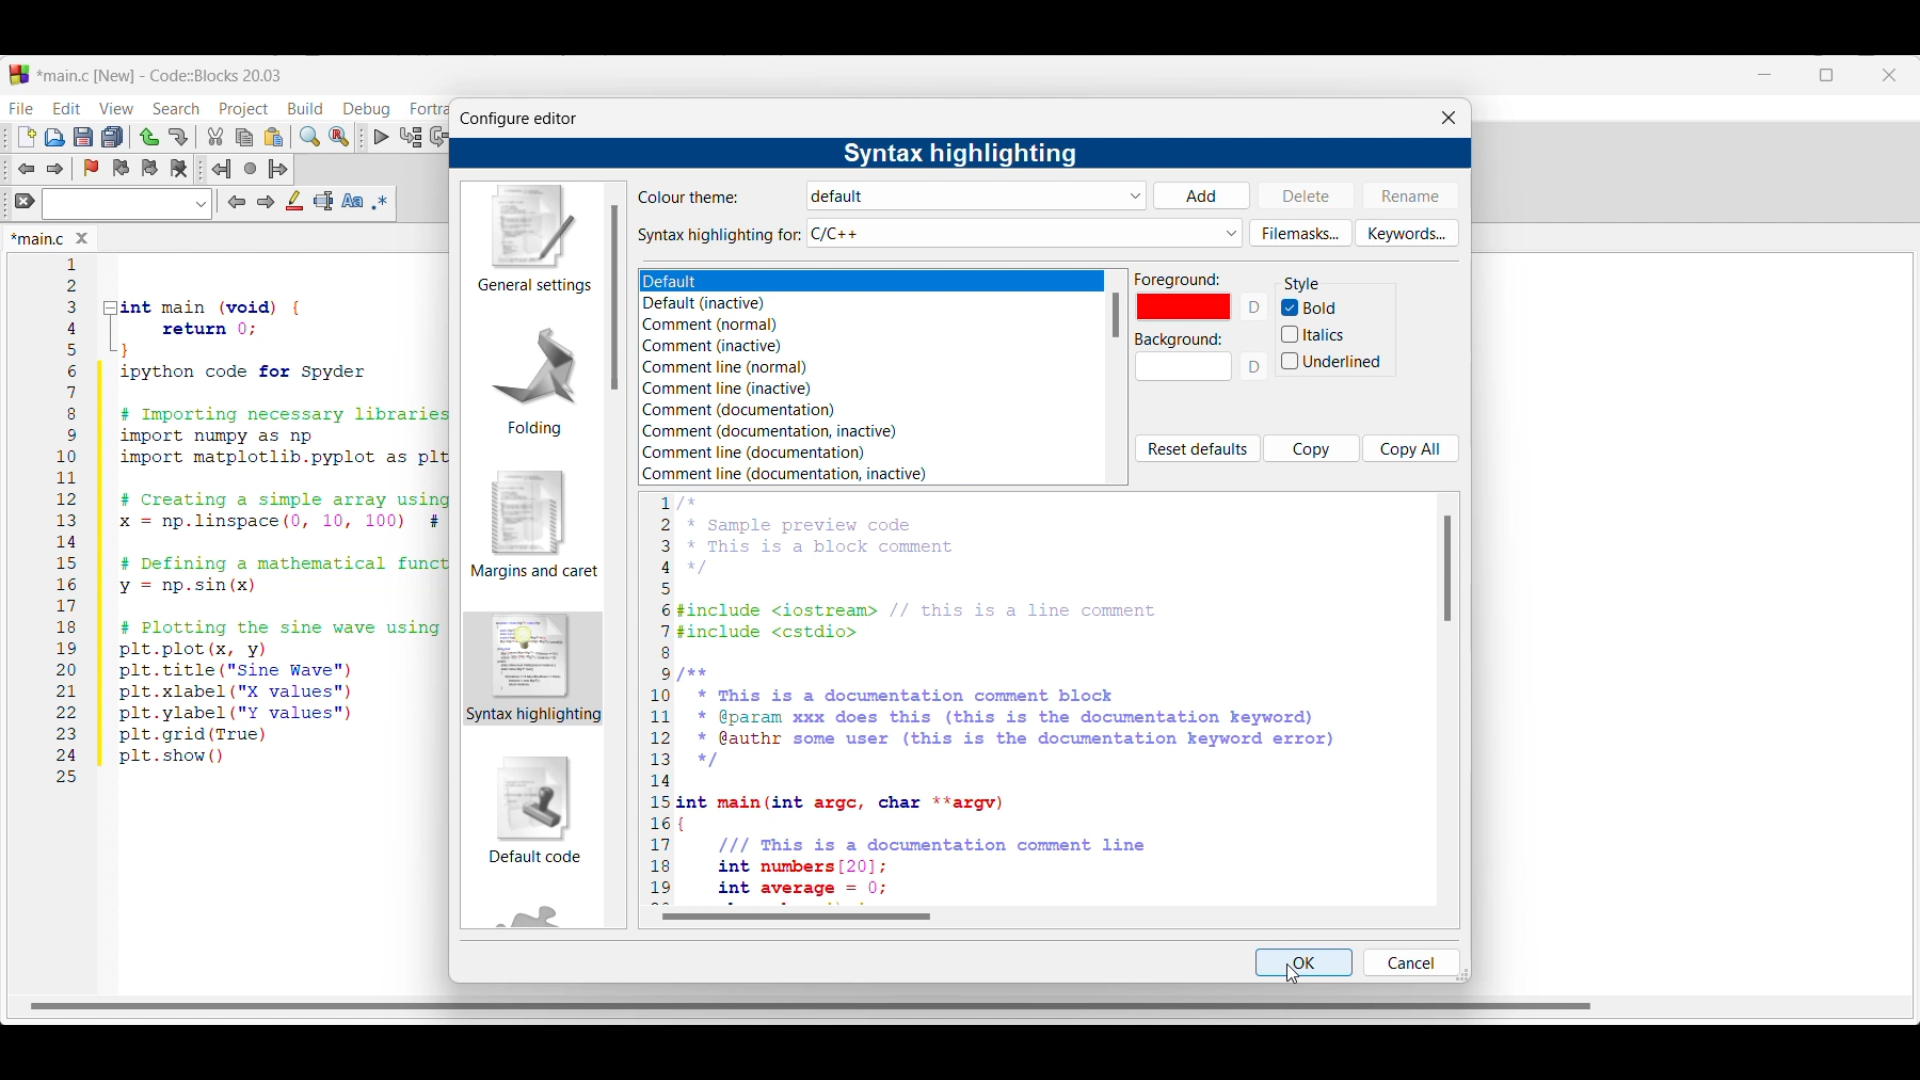 The height and width of the screenshot is (1080, 1920). Describe the element at coordinates (1345, 306) in the screenshot. I see `Bold` at that location.